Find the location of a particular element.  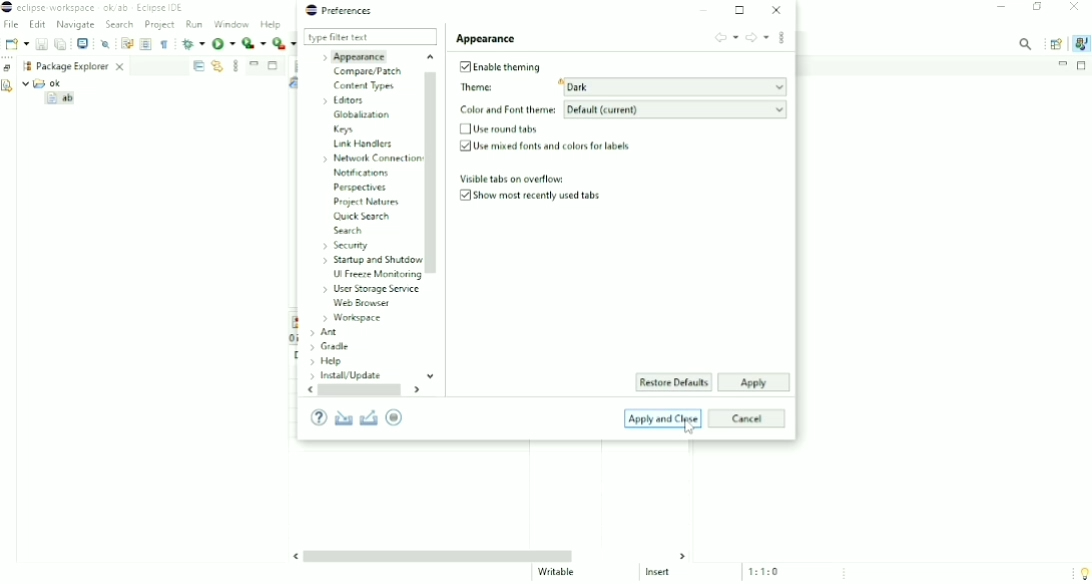

Install/Update is located at coordinates (344, 376).